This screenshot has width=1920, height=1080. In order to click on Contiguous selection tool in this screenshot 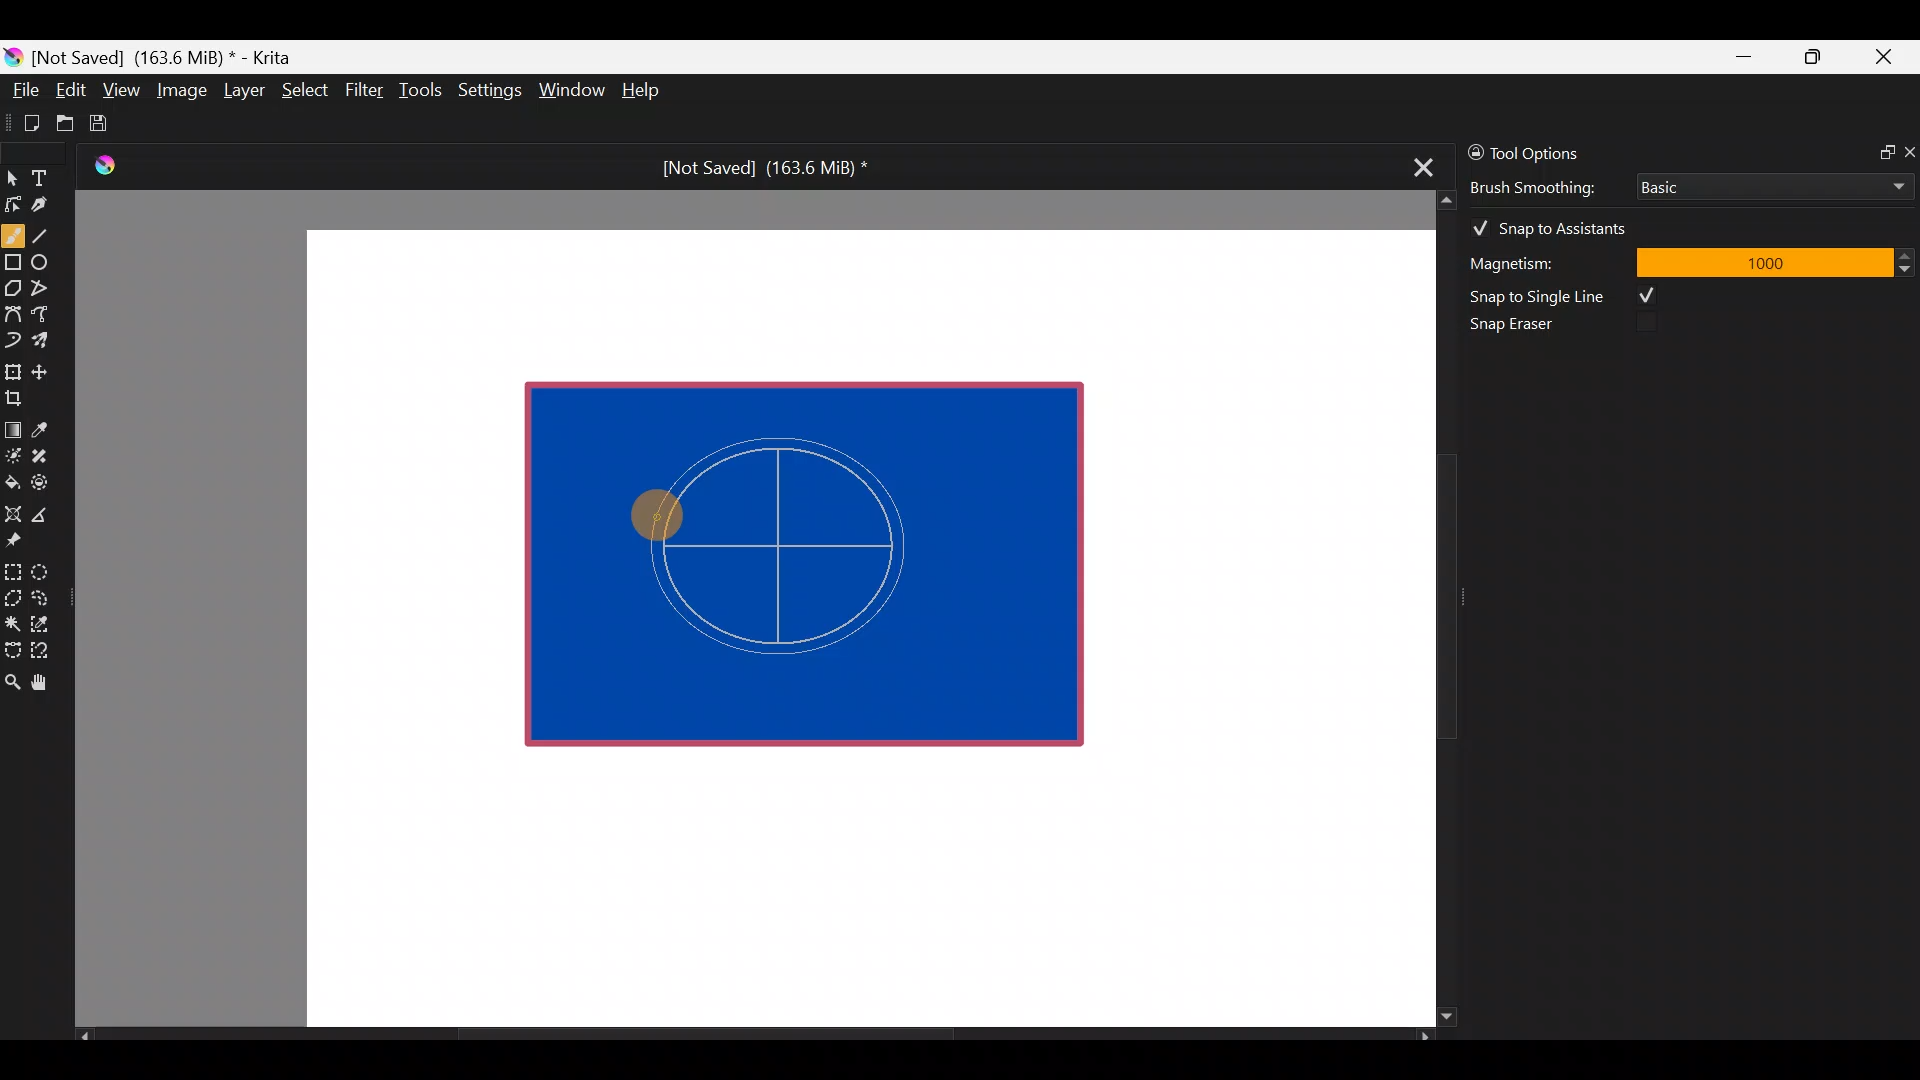, I will do `click(12, 618)`.